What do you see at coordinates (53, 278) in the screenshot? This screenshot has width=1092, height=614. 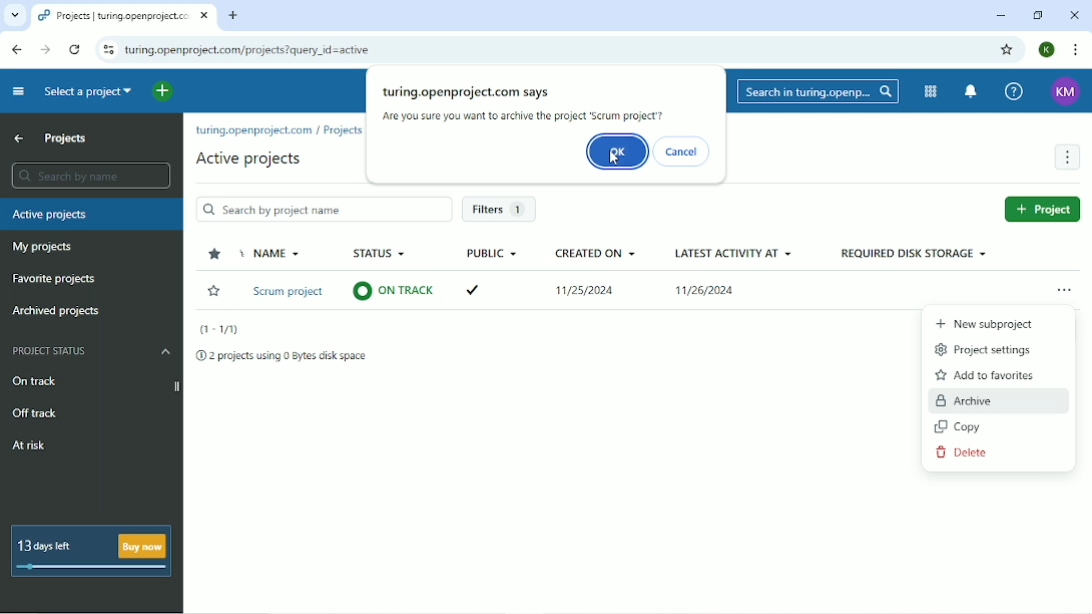 I see `Favorite projects` at bounding box center [53, 278].